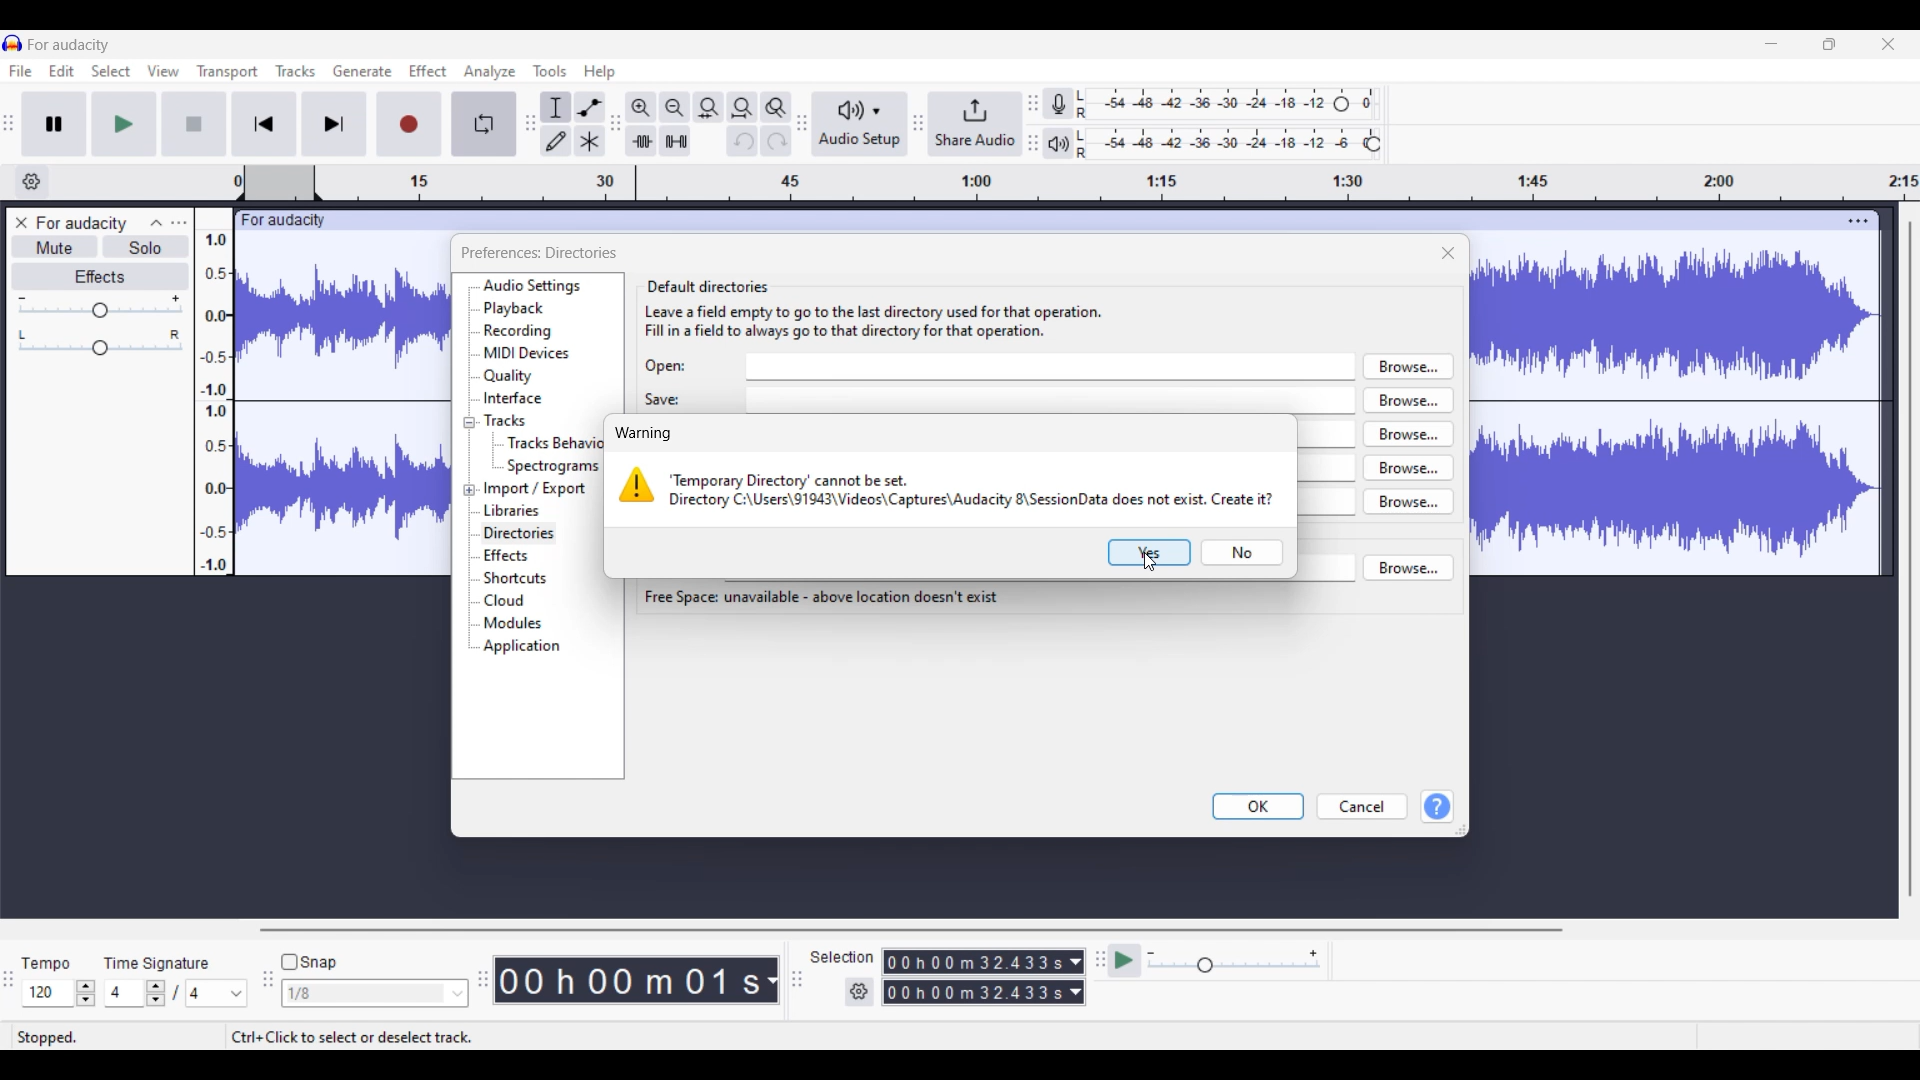 This screenshot has width=1920, height=1080. I want to click on File menu, so click(21, 71).